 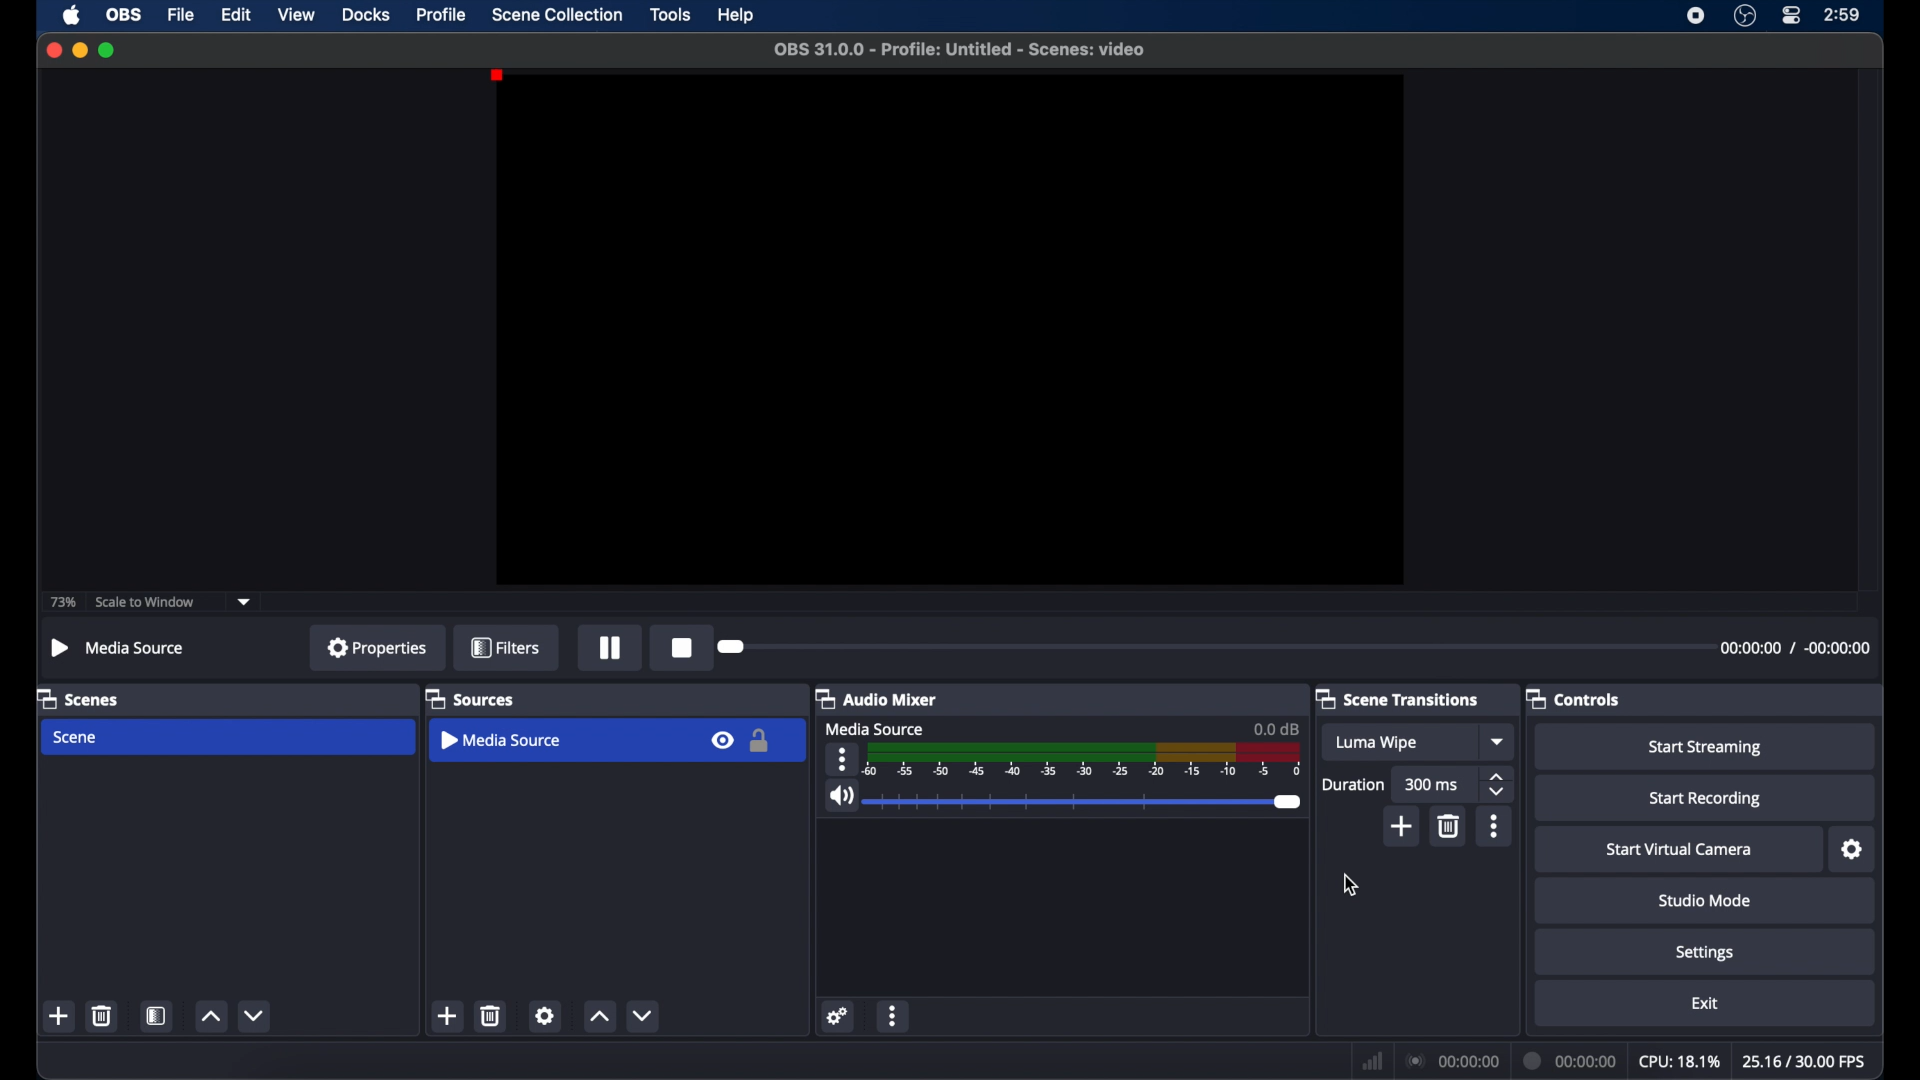 What do you see at coordinates (1796, 648) in the screenshot?
I see `timestamp` at bounding box center [1796, 648].